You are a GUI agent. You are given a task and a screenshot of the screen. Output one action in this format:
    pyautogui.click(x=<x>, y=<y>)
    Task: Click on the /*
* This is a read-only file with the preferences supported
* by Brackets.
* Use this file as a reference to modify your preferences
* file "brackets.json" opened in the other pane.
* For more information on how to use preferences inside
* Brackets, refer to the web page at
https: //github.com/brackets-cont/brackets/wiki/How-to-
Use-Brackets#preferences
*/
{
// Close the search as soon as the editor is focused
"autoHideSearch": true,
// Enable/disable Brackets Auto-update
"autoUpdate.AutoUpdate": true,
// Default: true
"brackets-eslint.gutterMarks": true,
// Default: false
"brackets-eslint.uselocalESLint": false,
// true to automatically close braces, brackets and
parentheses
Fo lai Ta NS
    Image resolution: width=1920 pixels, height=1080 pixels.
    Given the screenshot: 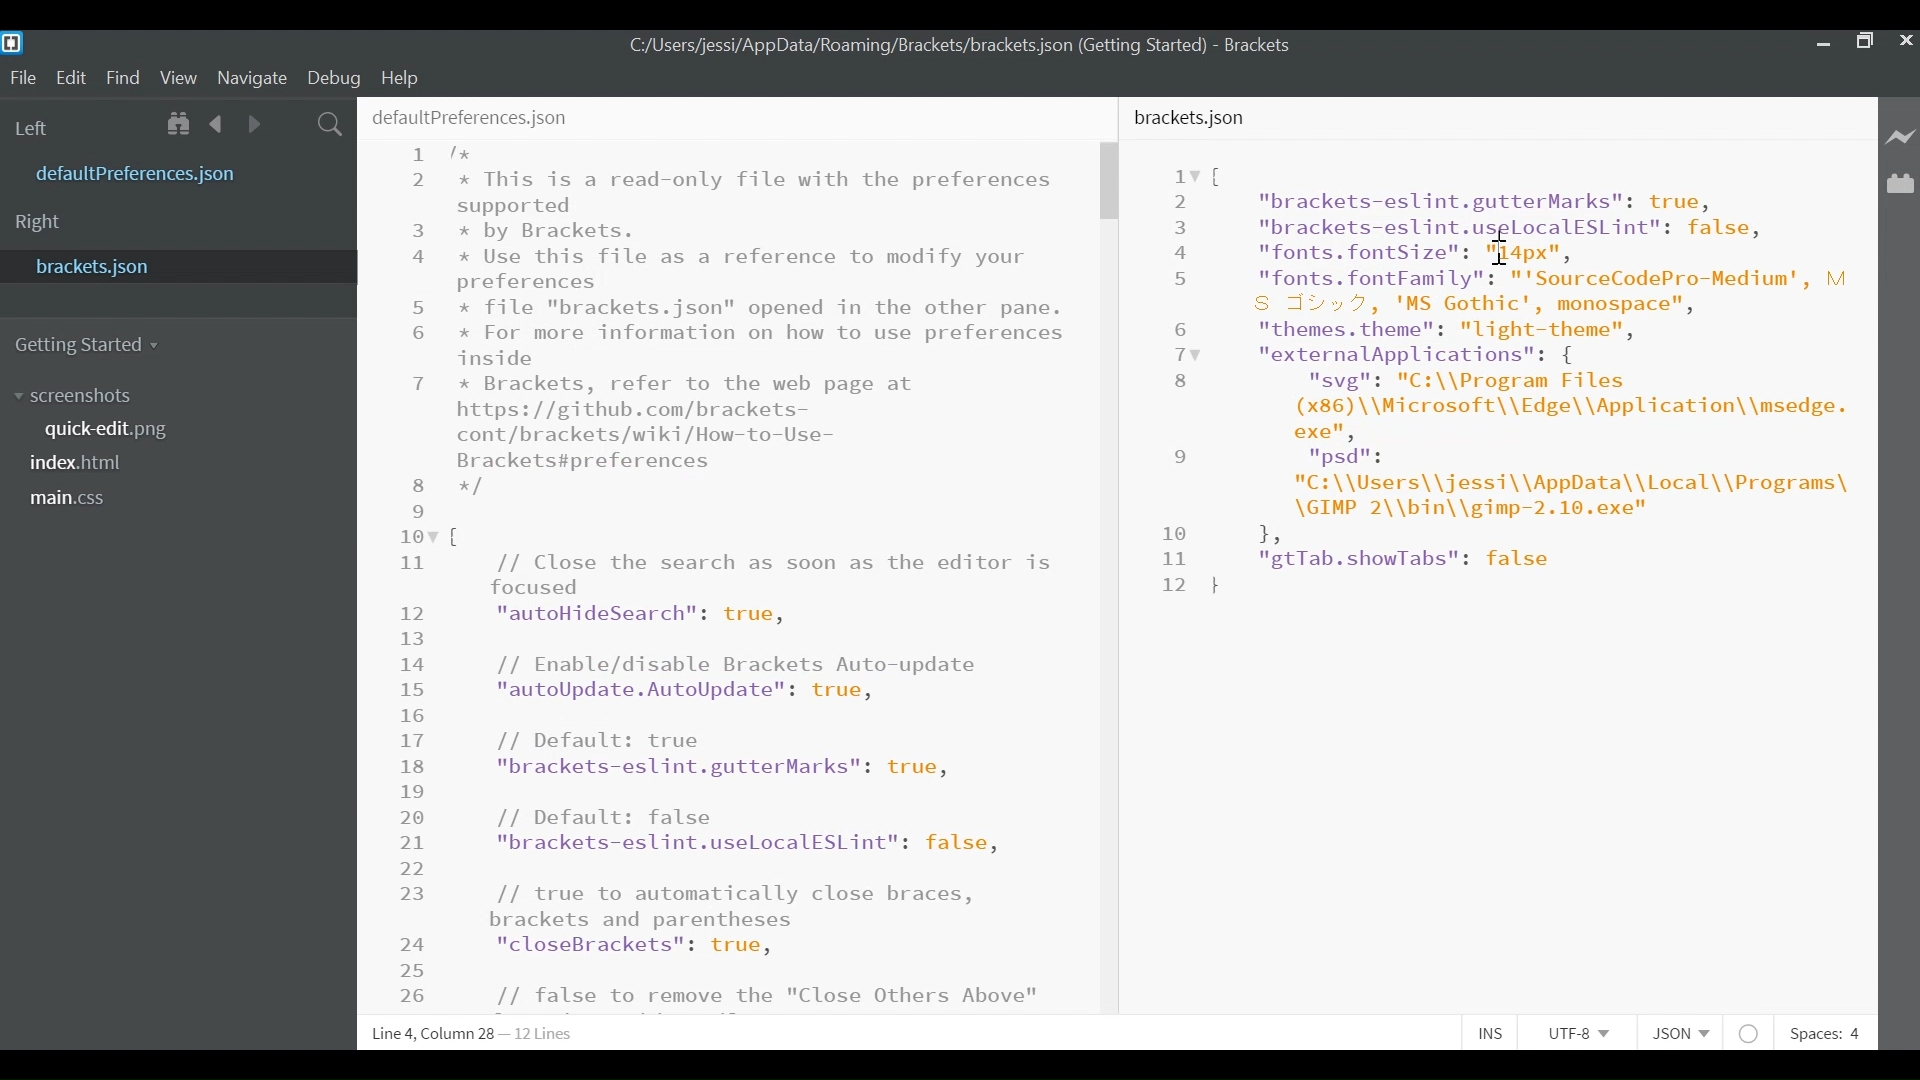 What is the action you would take?
    pyautogui.click(x=761, y=577)
    